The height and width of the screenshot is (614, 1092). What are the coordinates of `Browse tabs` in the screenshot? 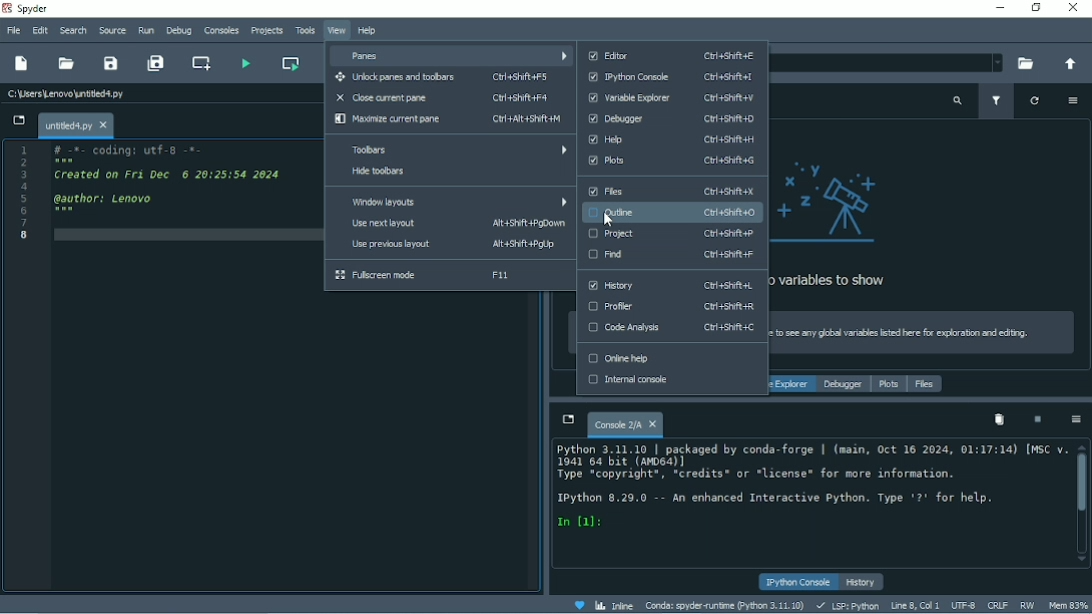 It's located at (566, 419).